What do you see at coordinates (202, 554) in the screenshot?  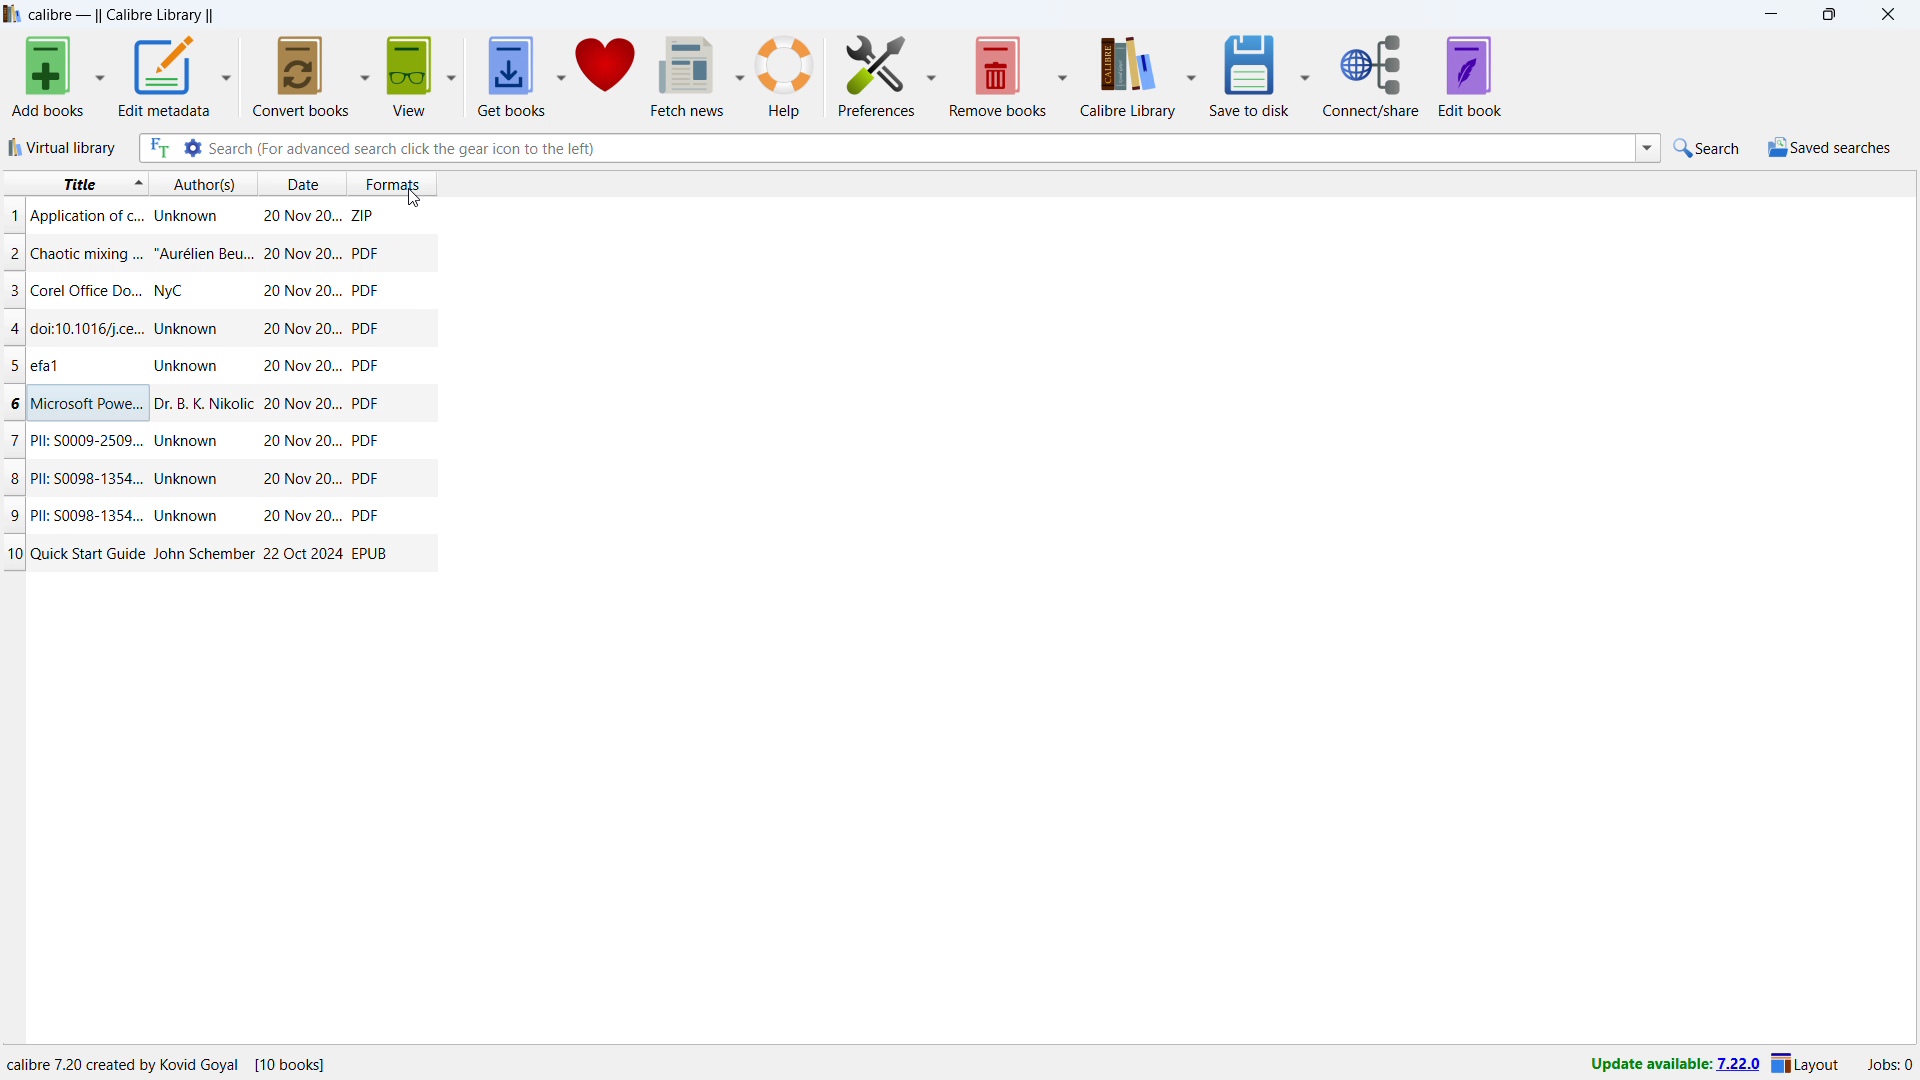 I see `author` at bounding box center [202, 554].